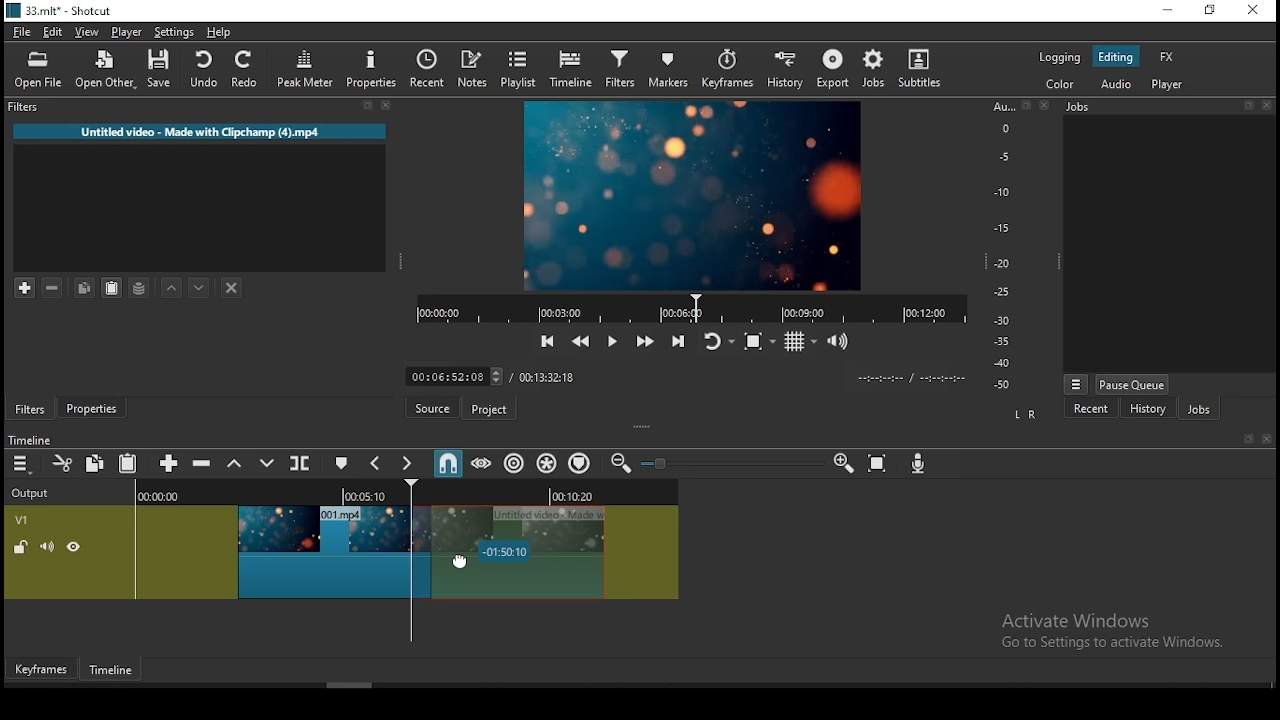  What do you see at coordinates (1167, 86) in the screenshot?
I see `player` at bounding box center [1167, 86].